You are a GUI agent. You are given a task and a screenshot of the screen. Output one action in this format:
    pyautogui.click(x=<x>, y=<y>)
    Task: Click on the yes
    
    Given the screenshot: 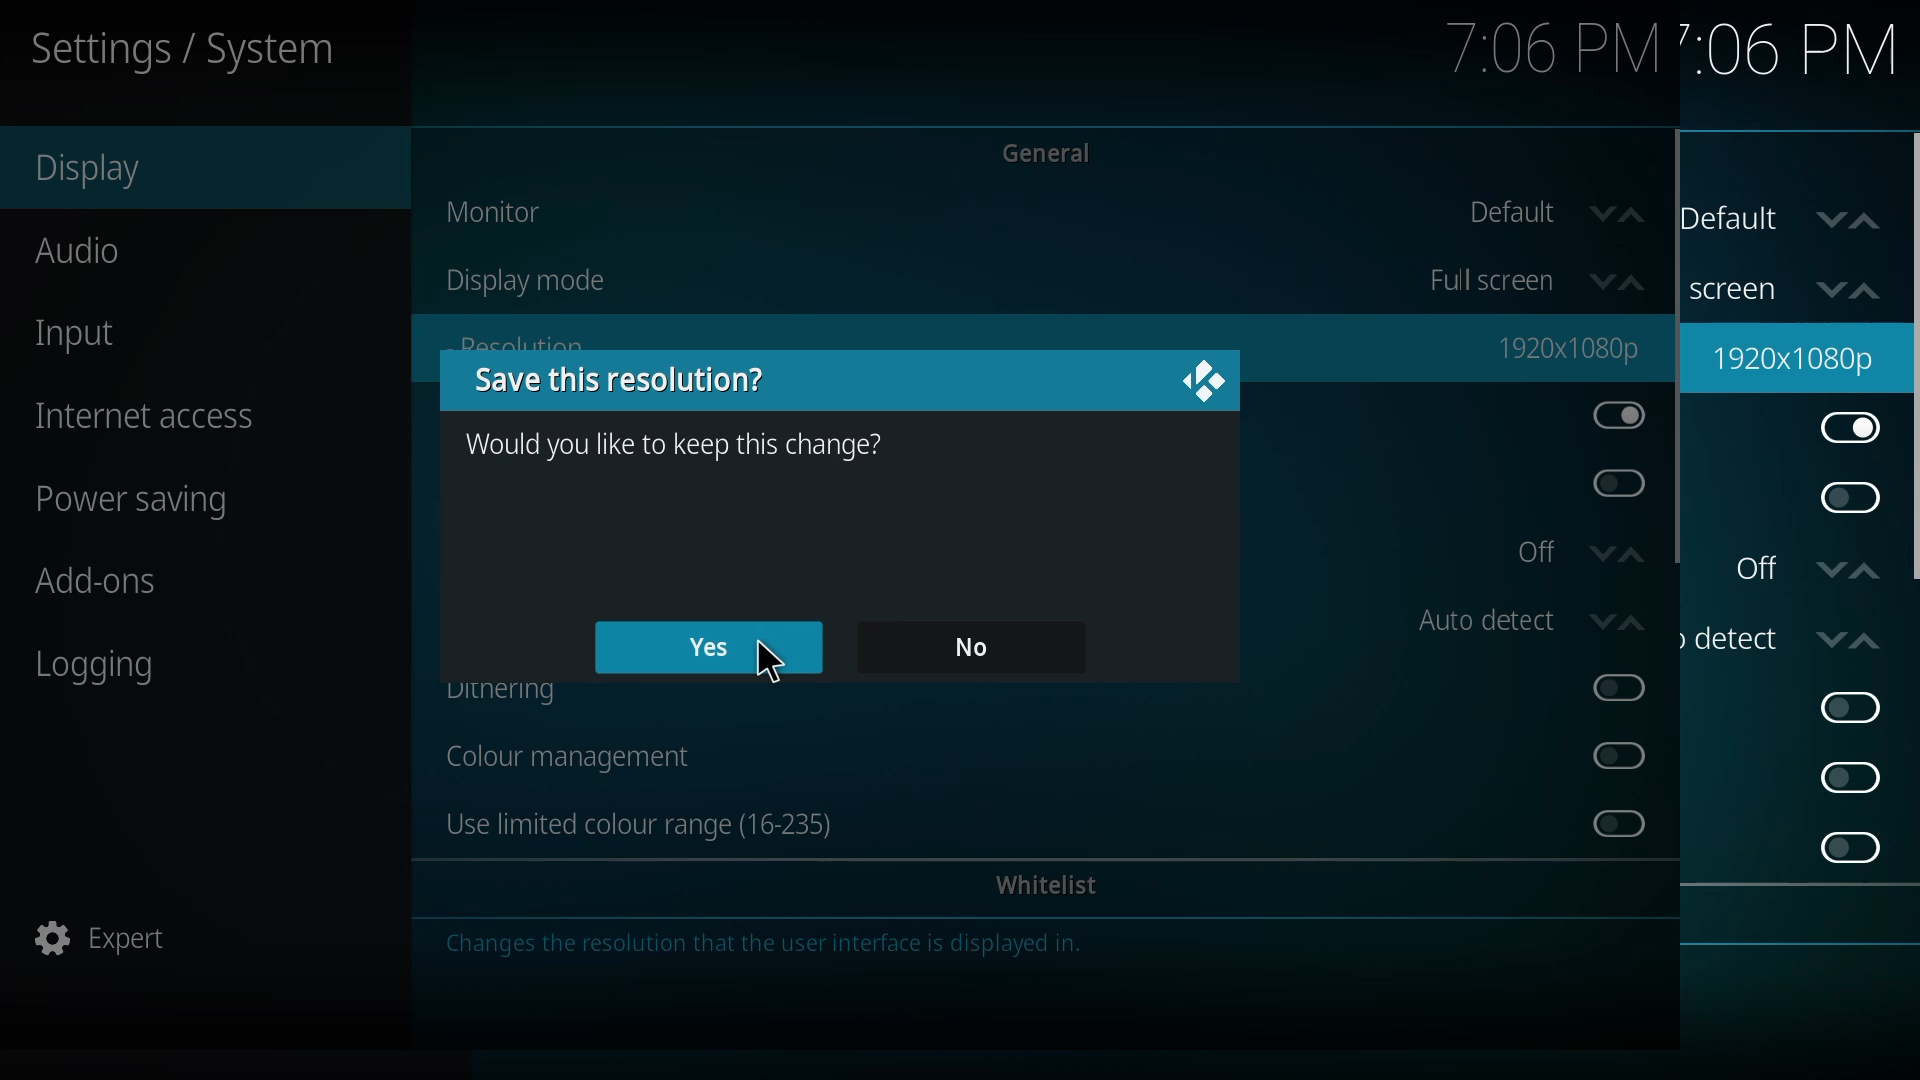 What is the action you would take?
    pyautogui.click(x=705, y=648)
    